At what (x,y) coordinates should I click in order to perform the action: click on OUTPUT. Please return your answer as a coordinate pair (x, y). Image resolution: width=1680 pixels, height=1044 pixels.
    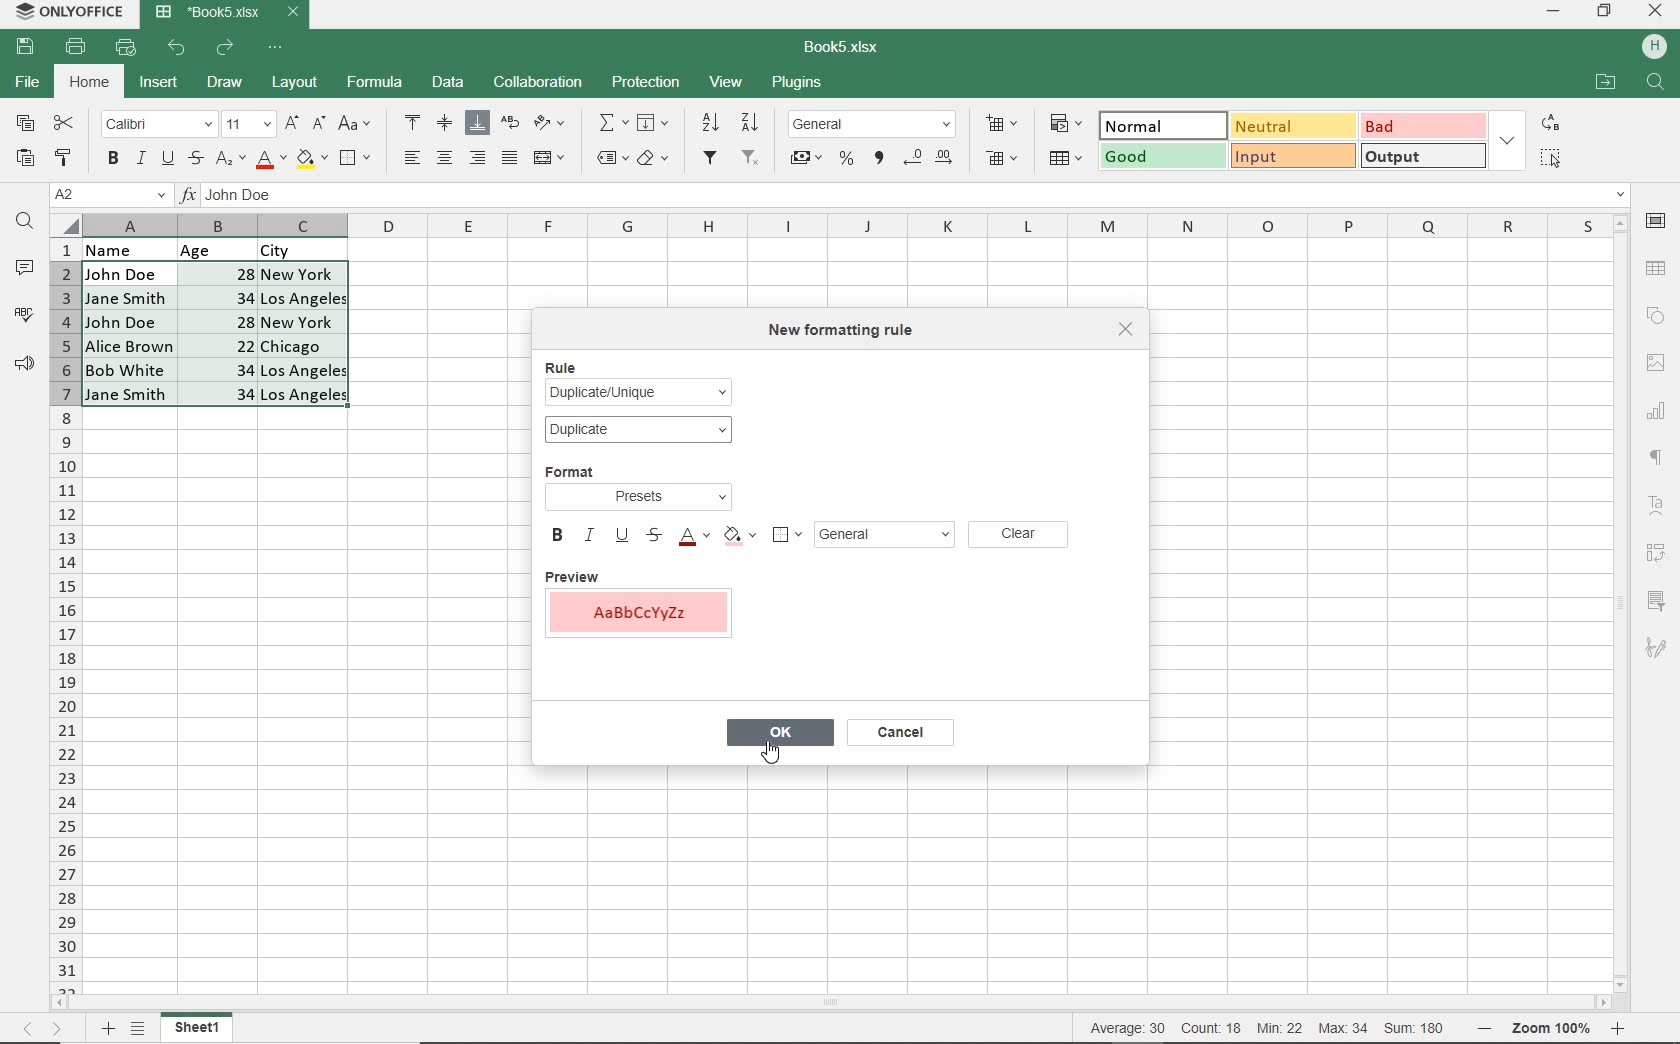
    Looking at the image, I should click on (1422, 155).